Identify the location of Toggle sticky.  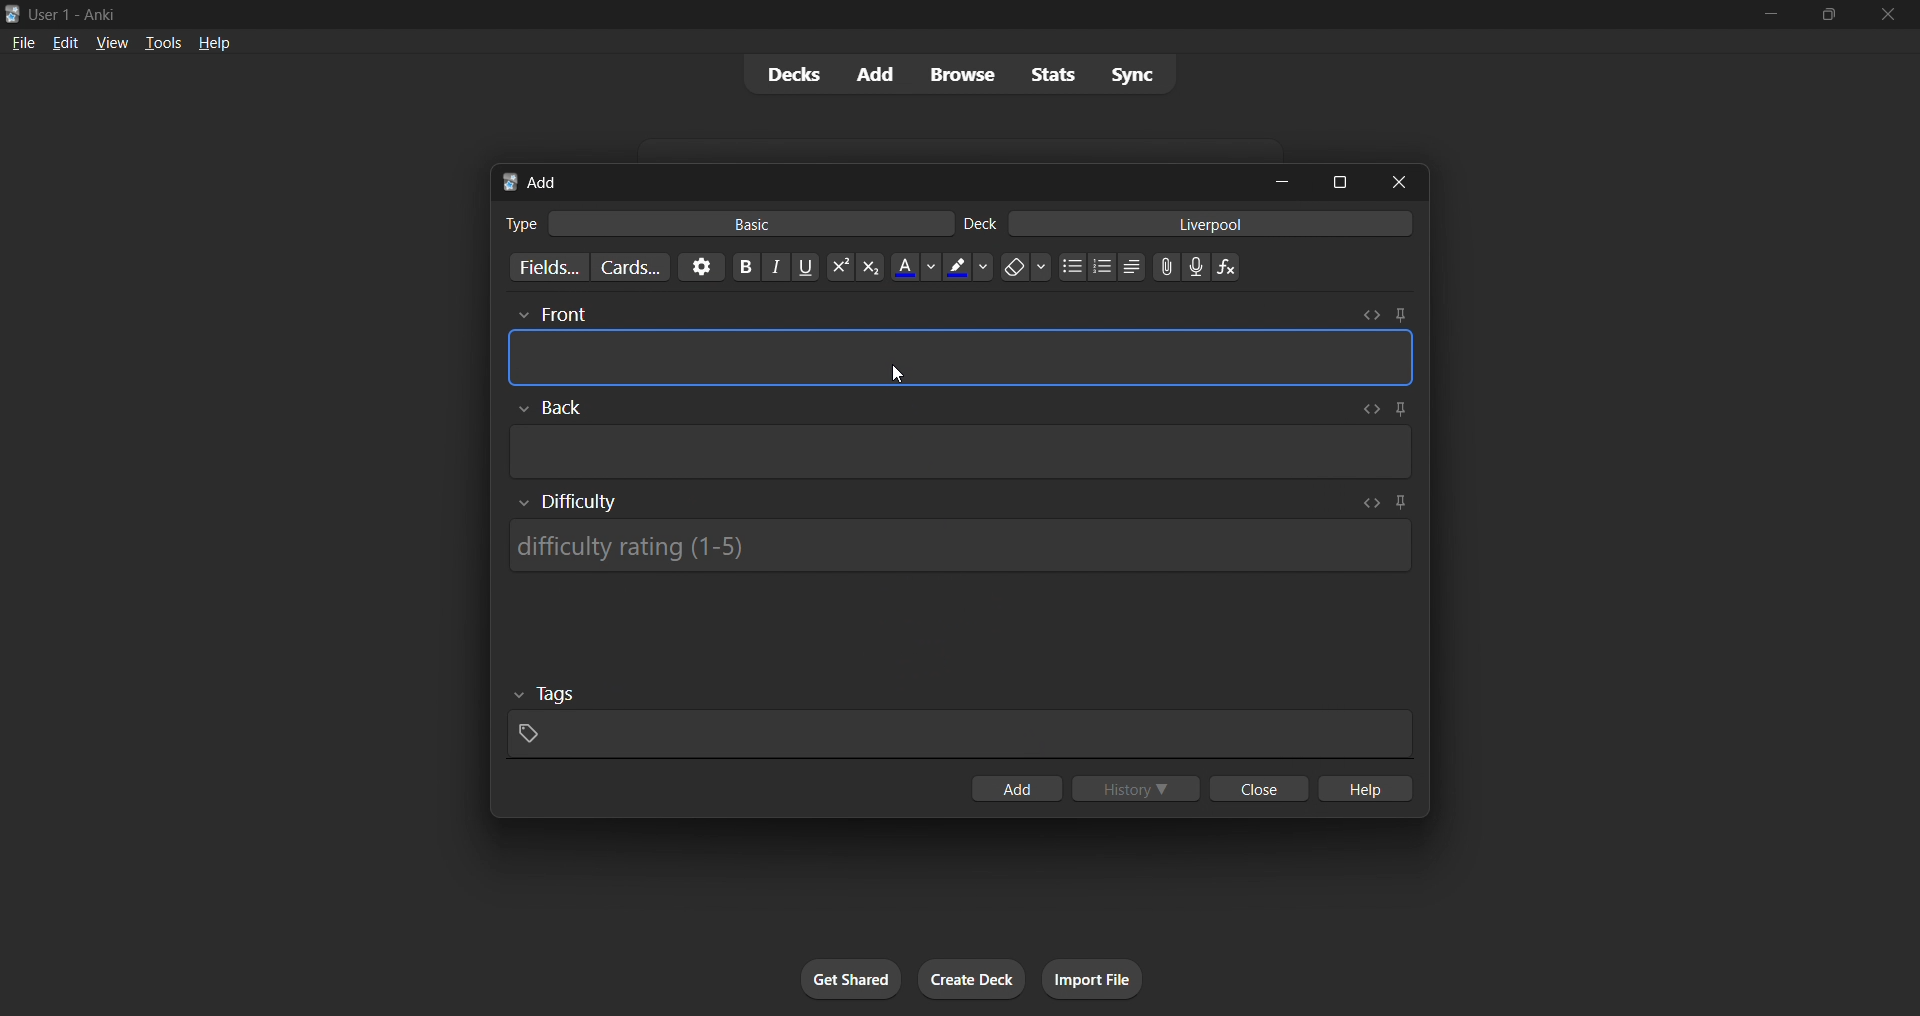
(1397, 411).